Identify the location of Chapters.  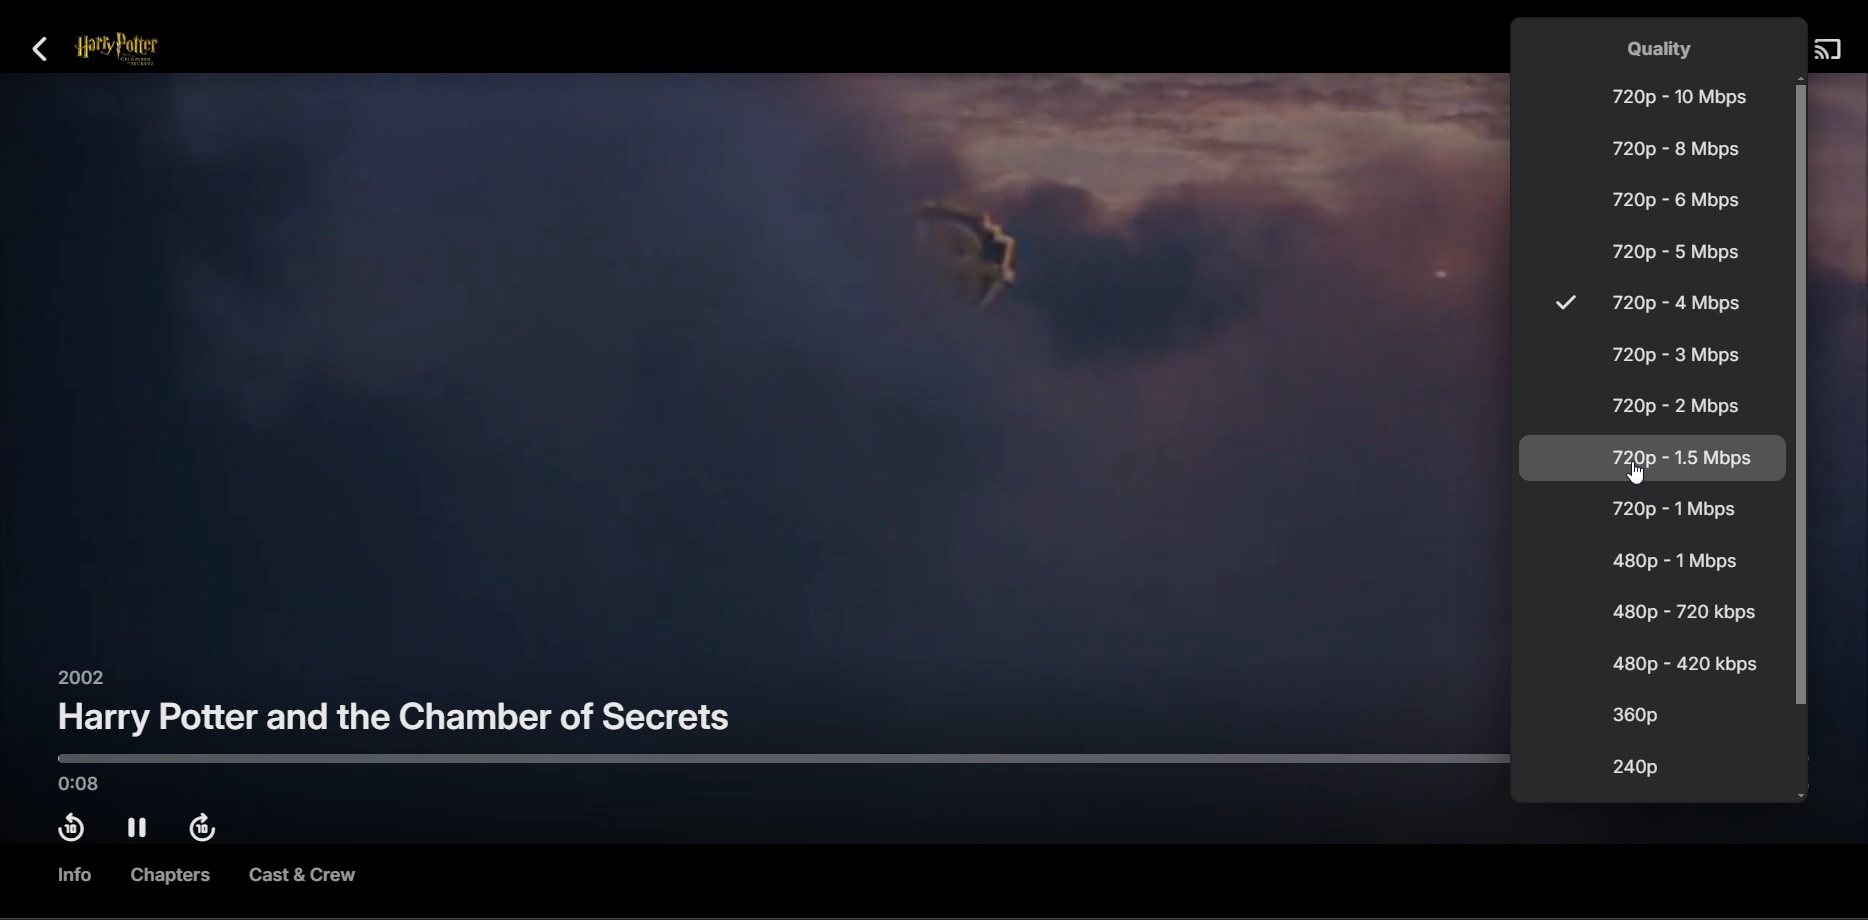
(172, 877).